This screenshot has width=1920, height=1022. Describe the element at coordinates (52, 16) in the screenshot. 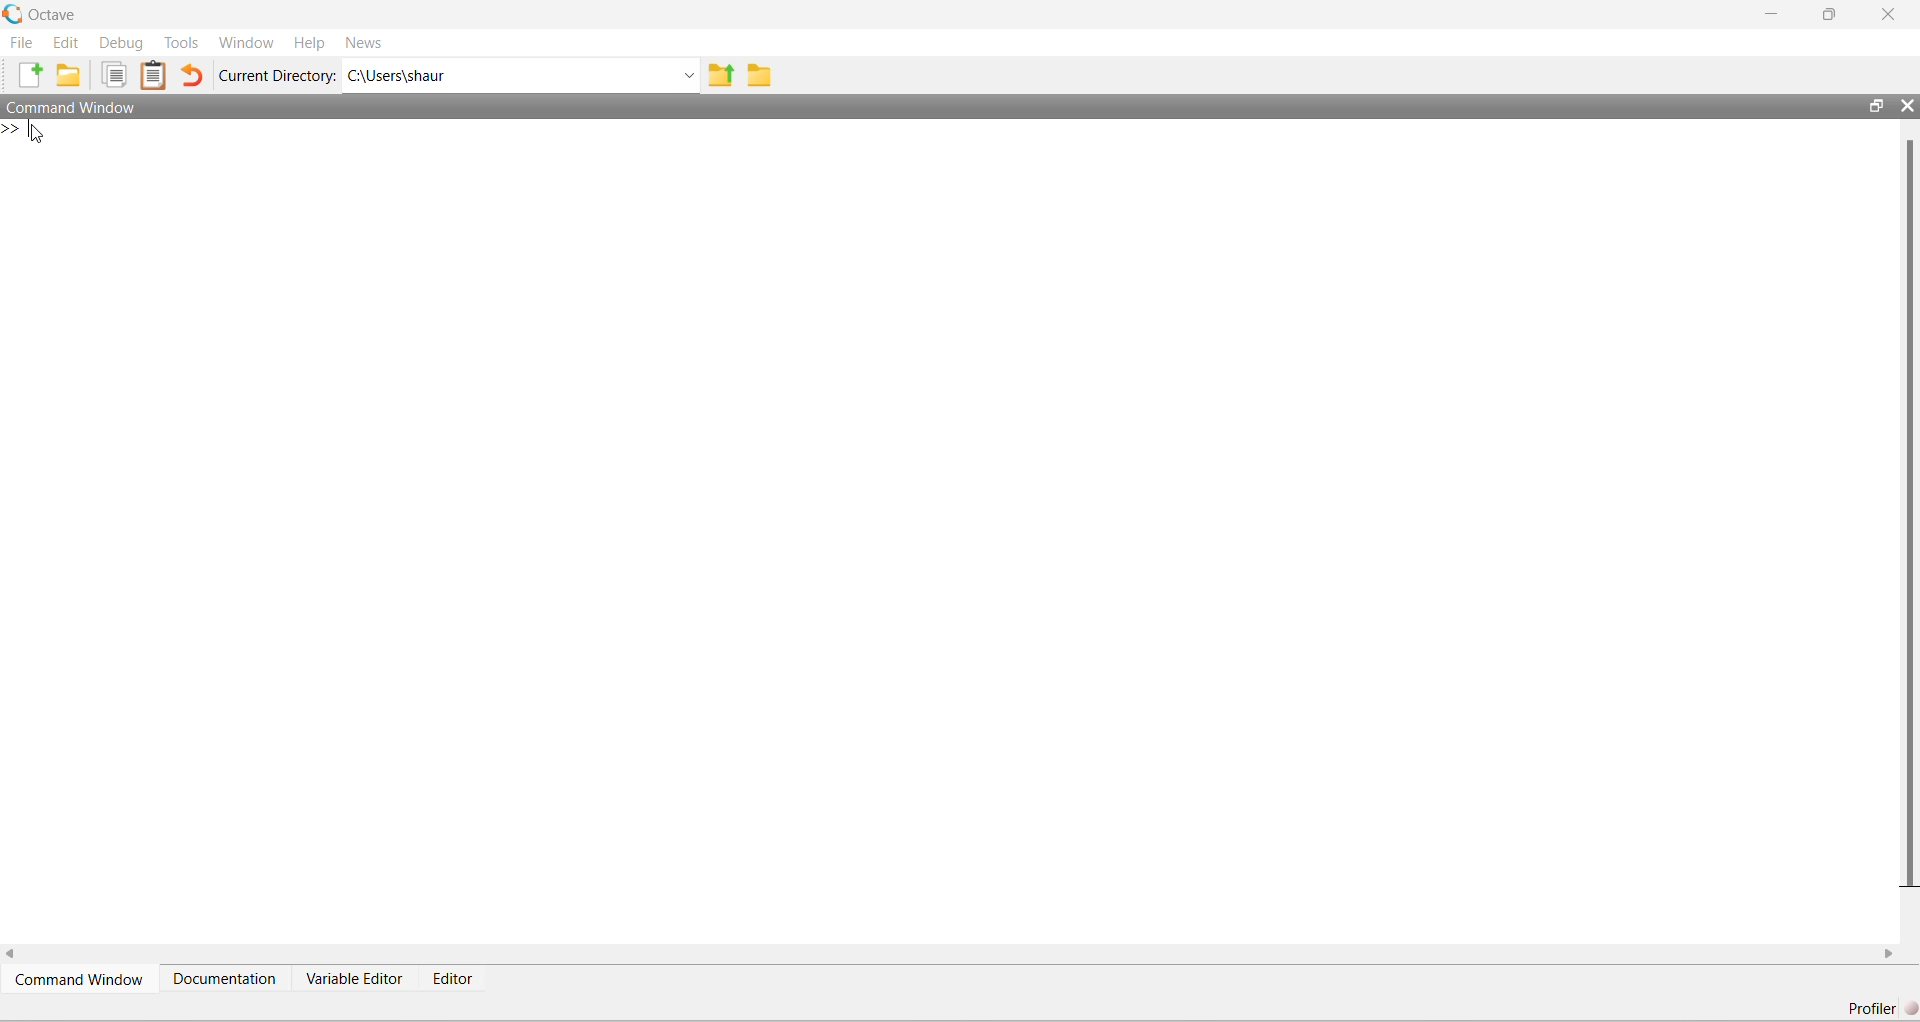

I see `Octave` at that location.